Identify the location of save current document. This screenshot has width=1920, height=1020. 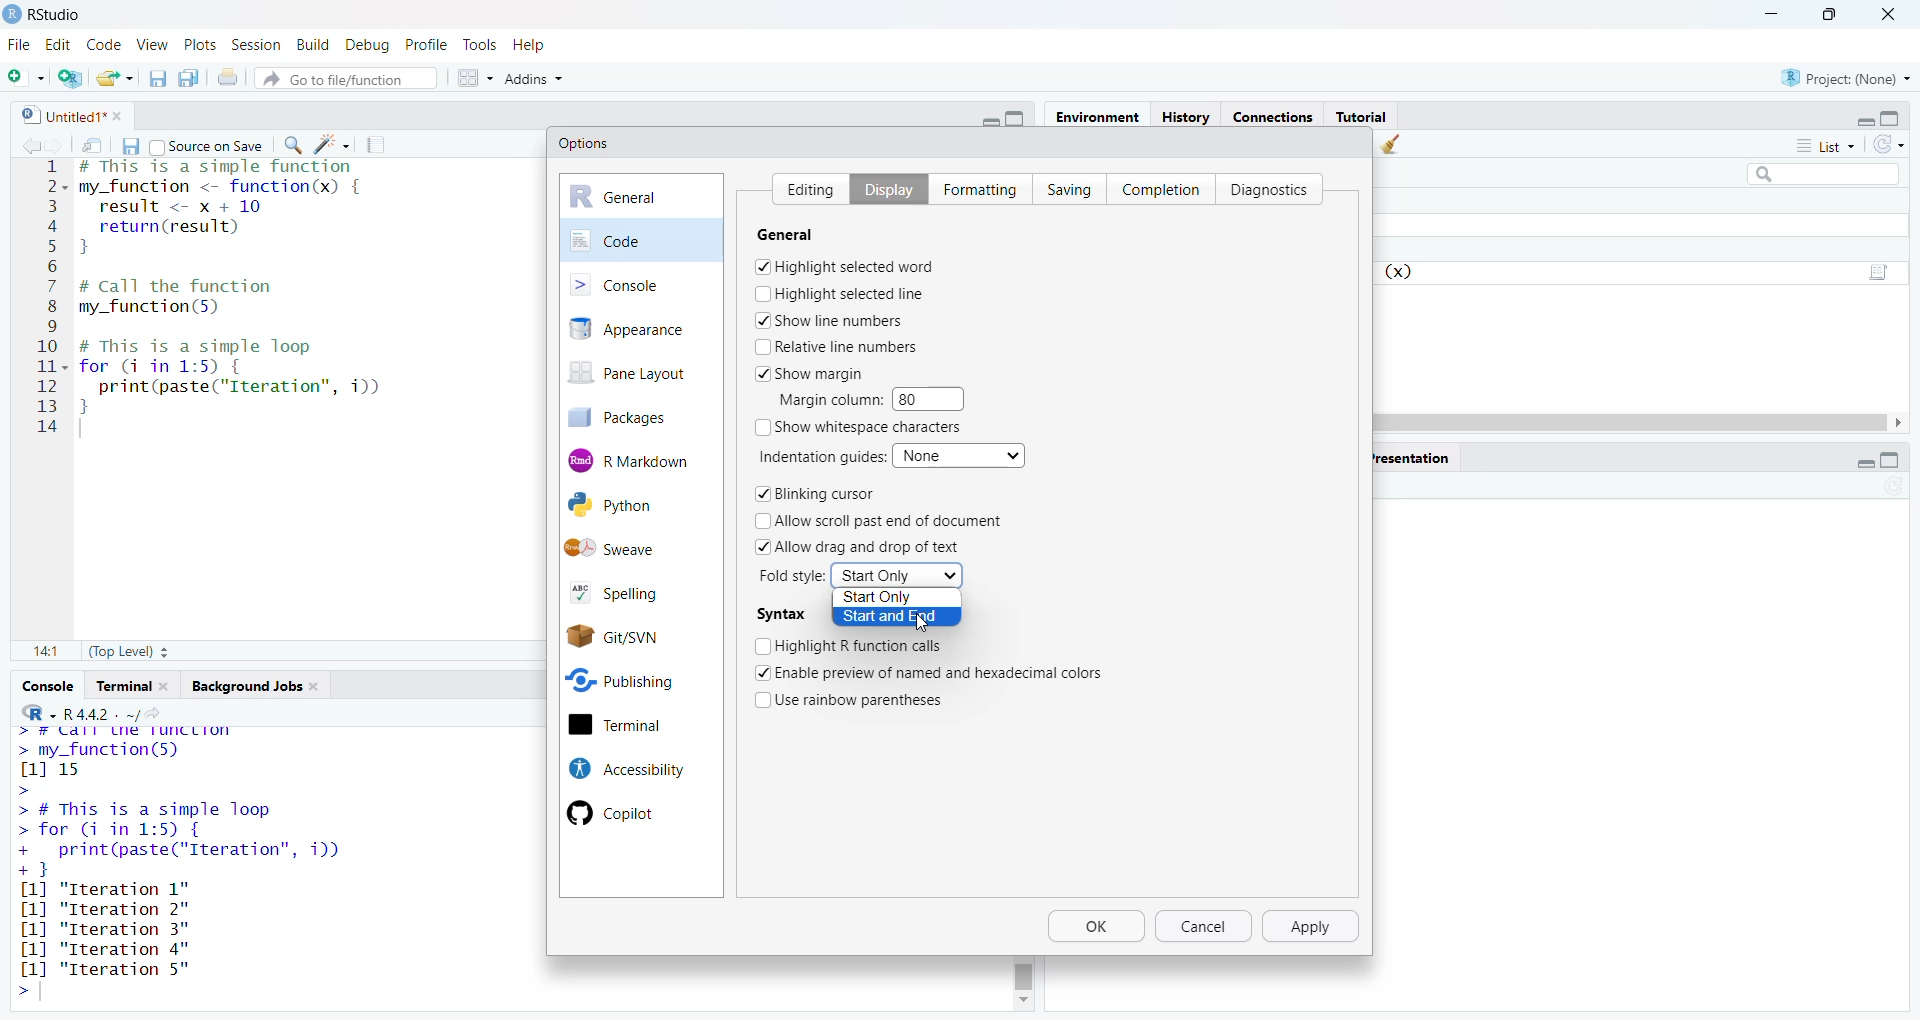
(158, 77).